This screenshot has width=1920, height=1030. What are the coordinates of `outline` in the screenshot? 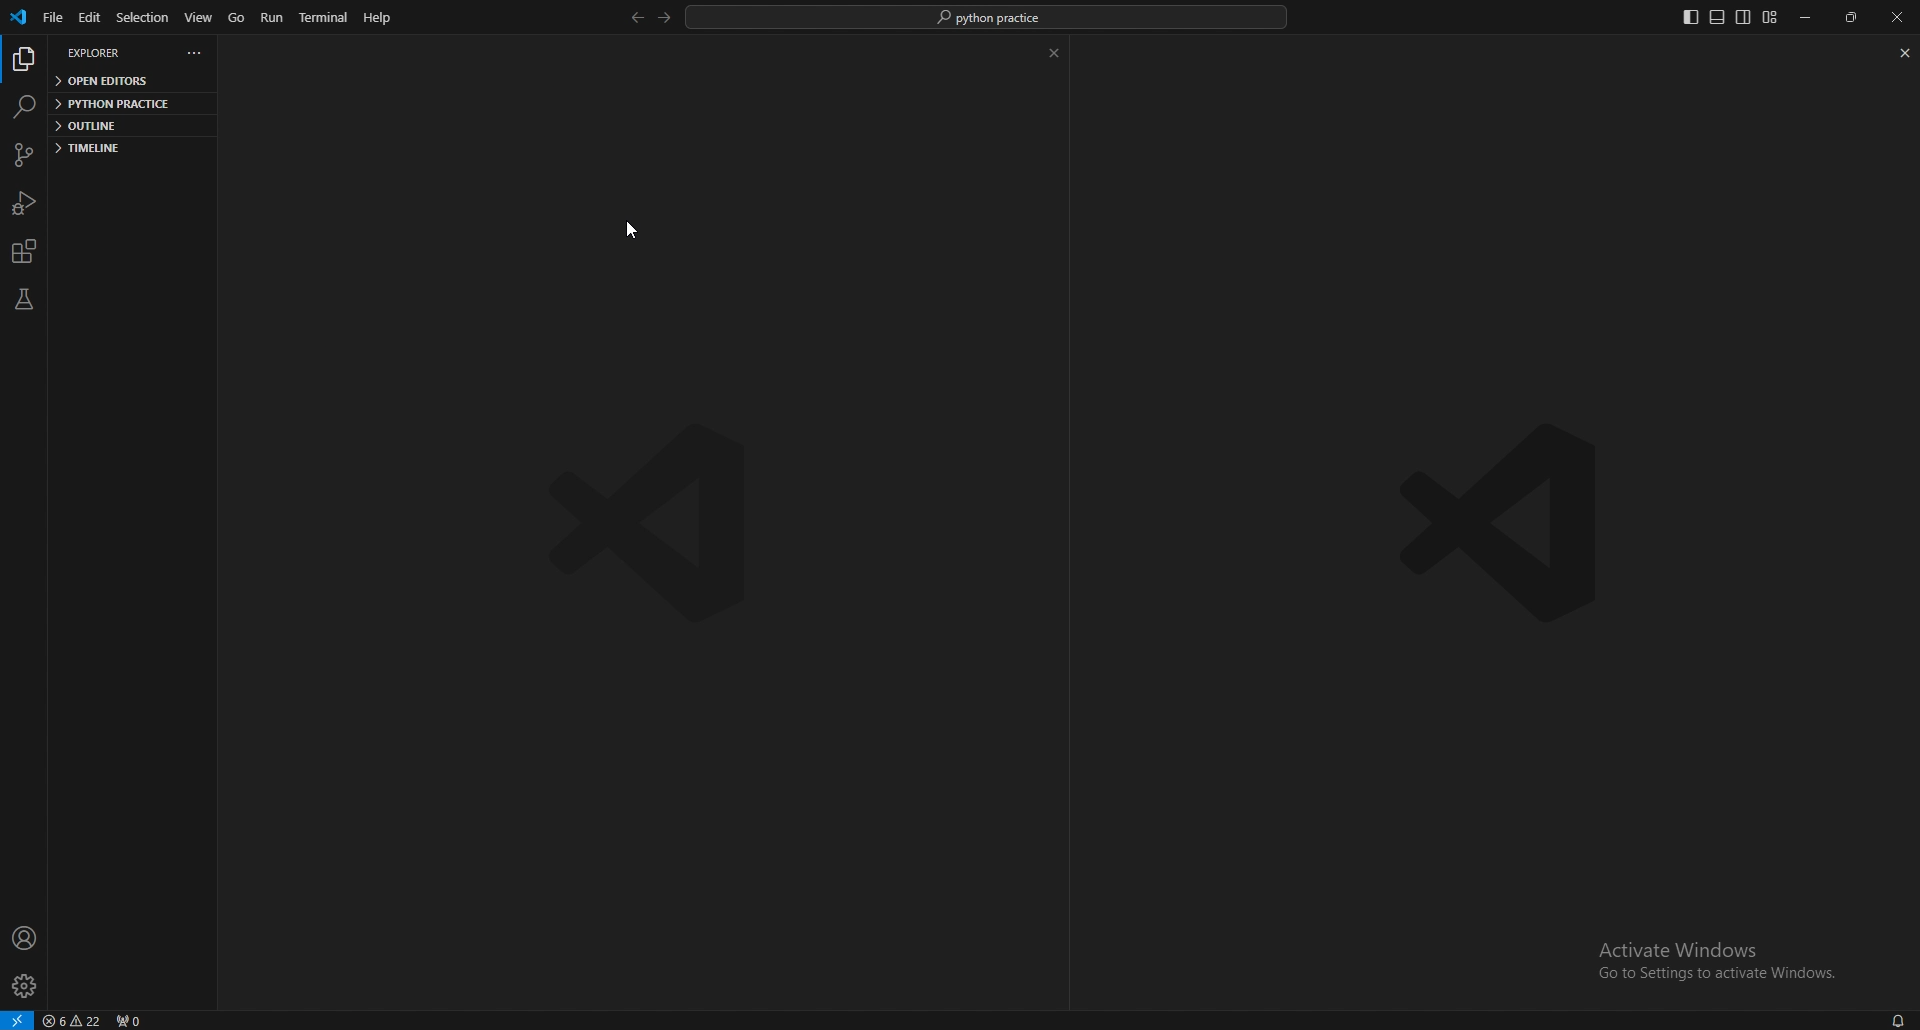 It's located at (124, 125).